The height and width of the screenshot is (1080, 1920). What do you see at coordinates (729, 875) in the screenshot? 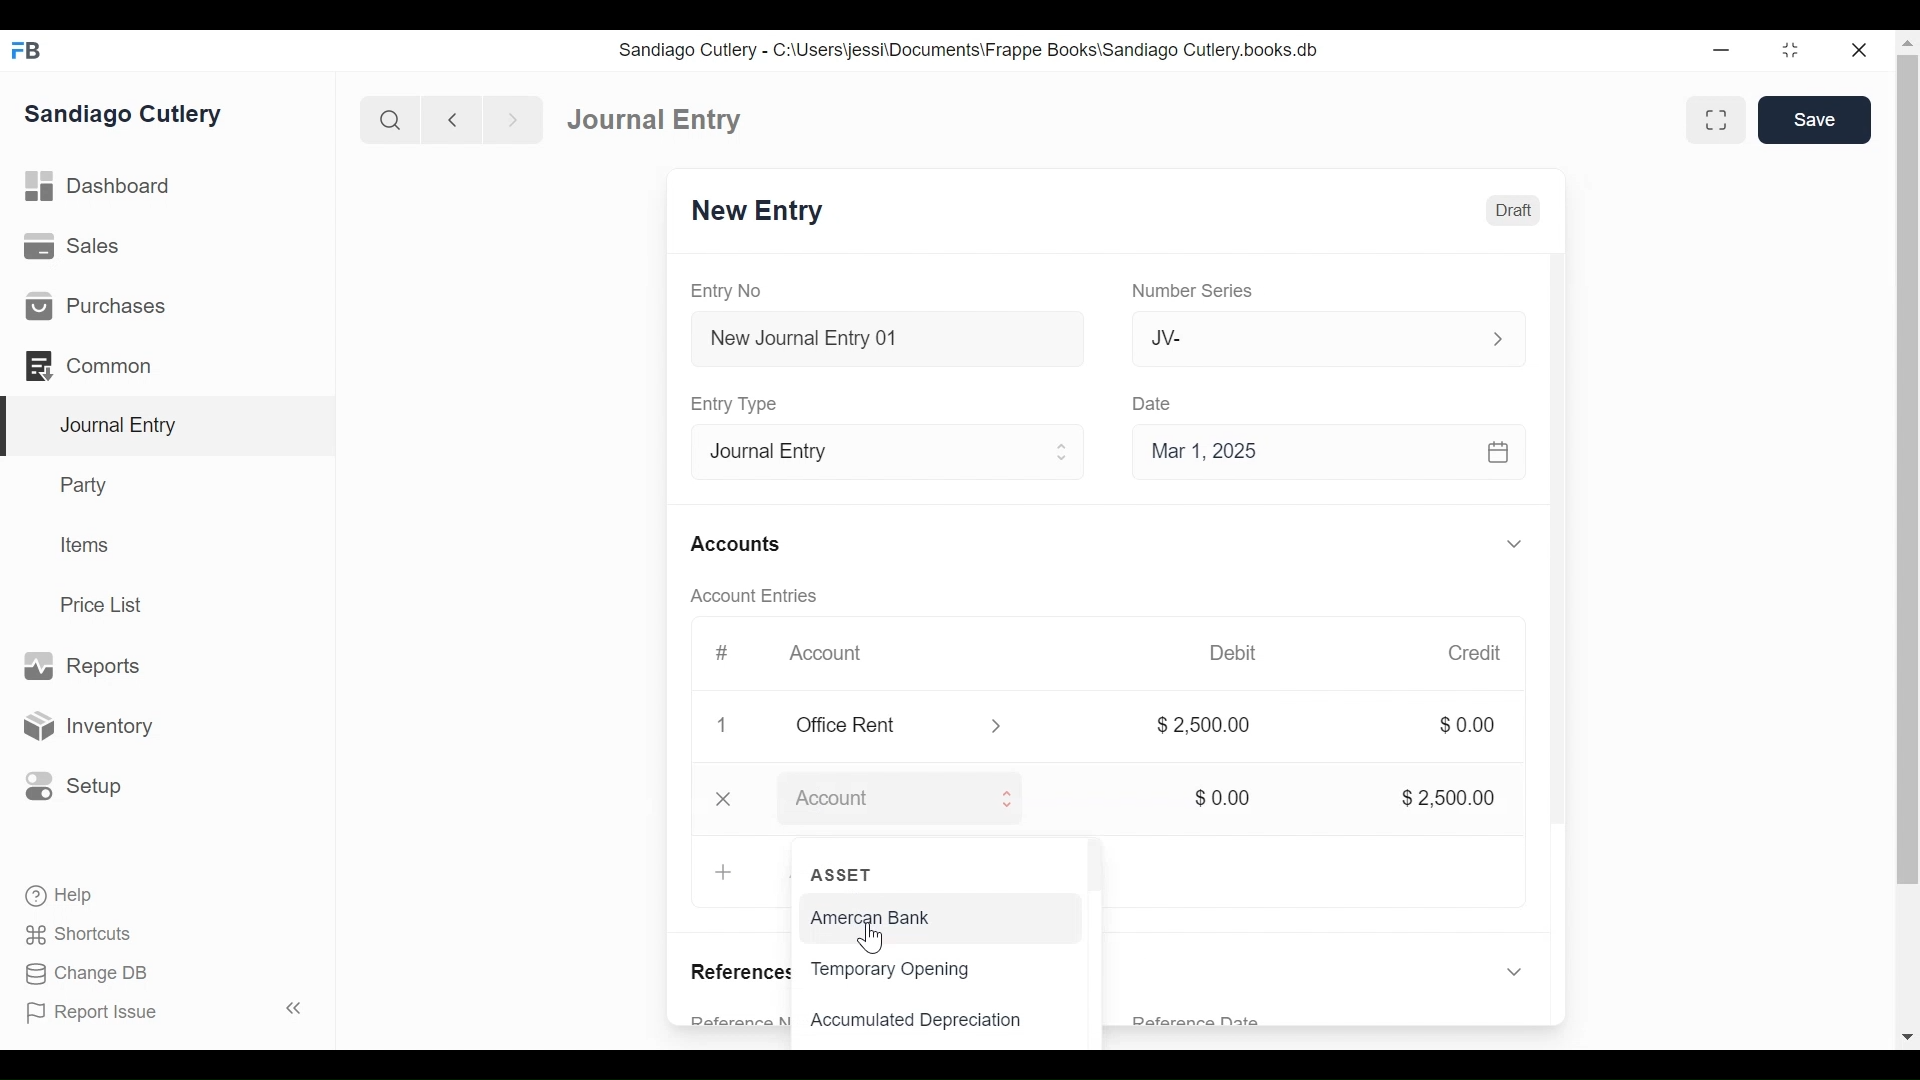
I see `Add Row` at bounding box center [729, 875].